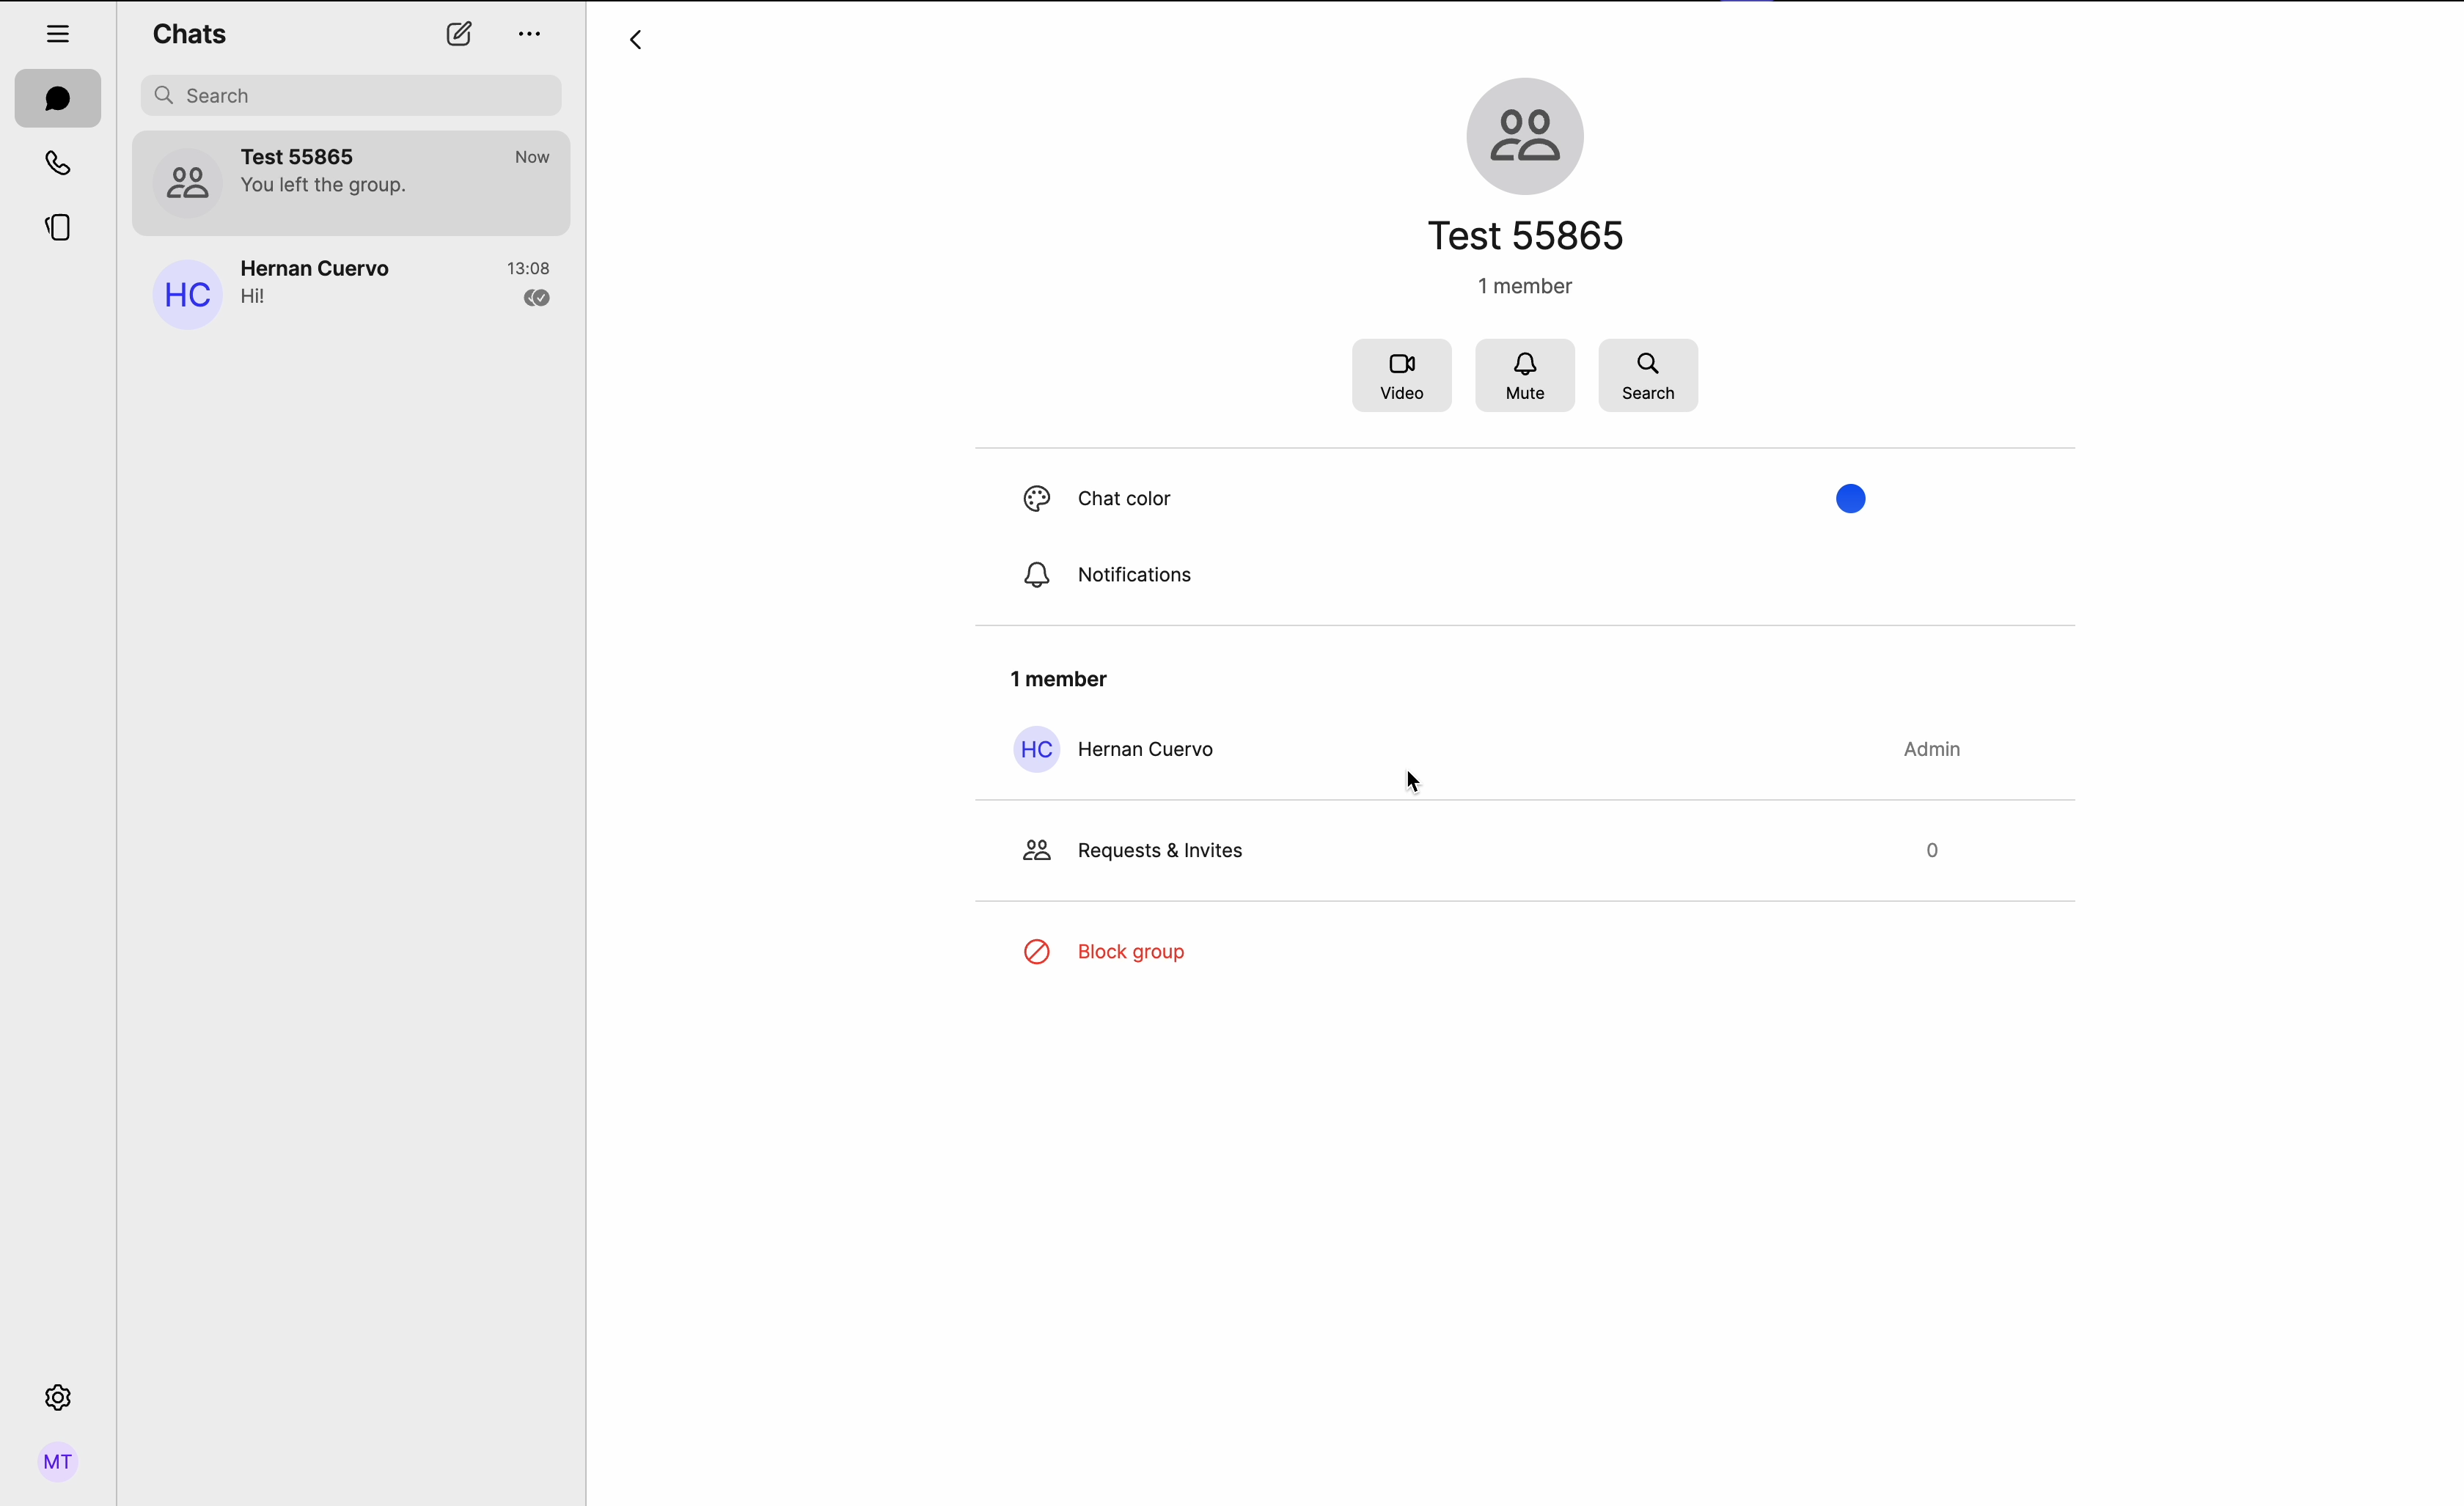  Describe the element at coordinates (185, 180) in the screenshot. I see `profile picture` at that location.